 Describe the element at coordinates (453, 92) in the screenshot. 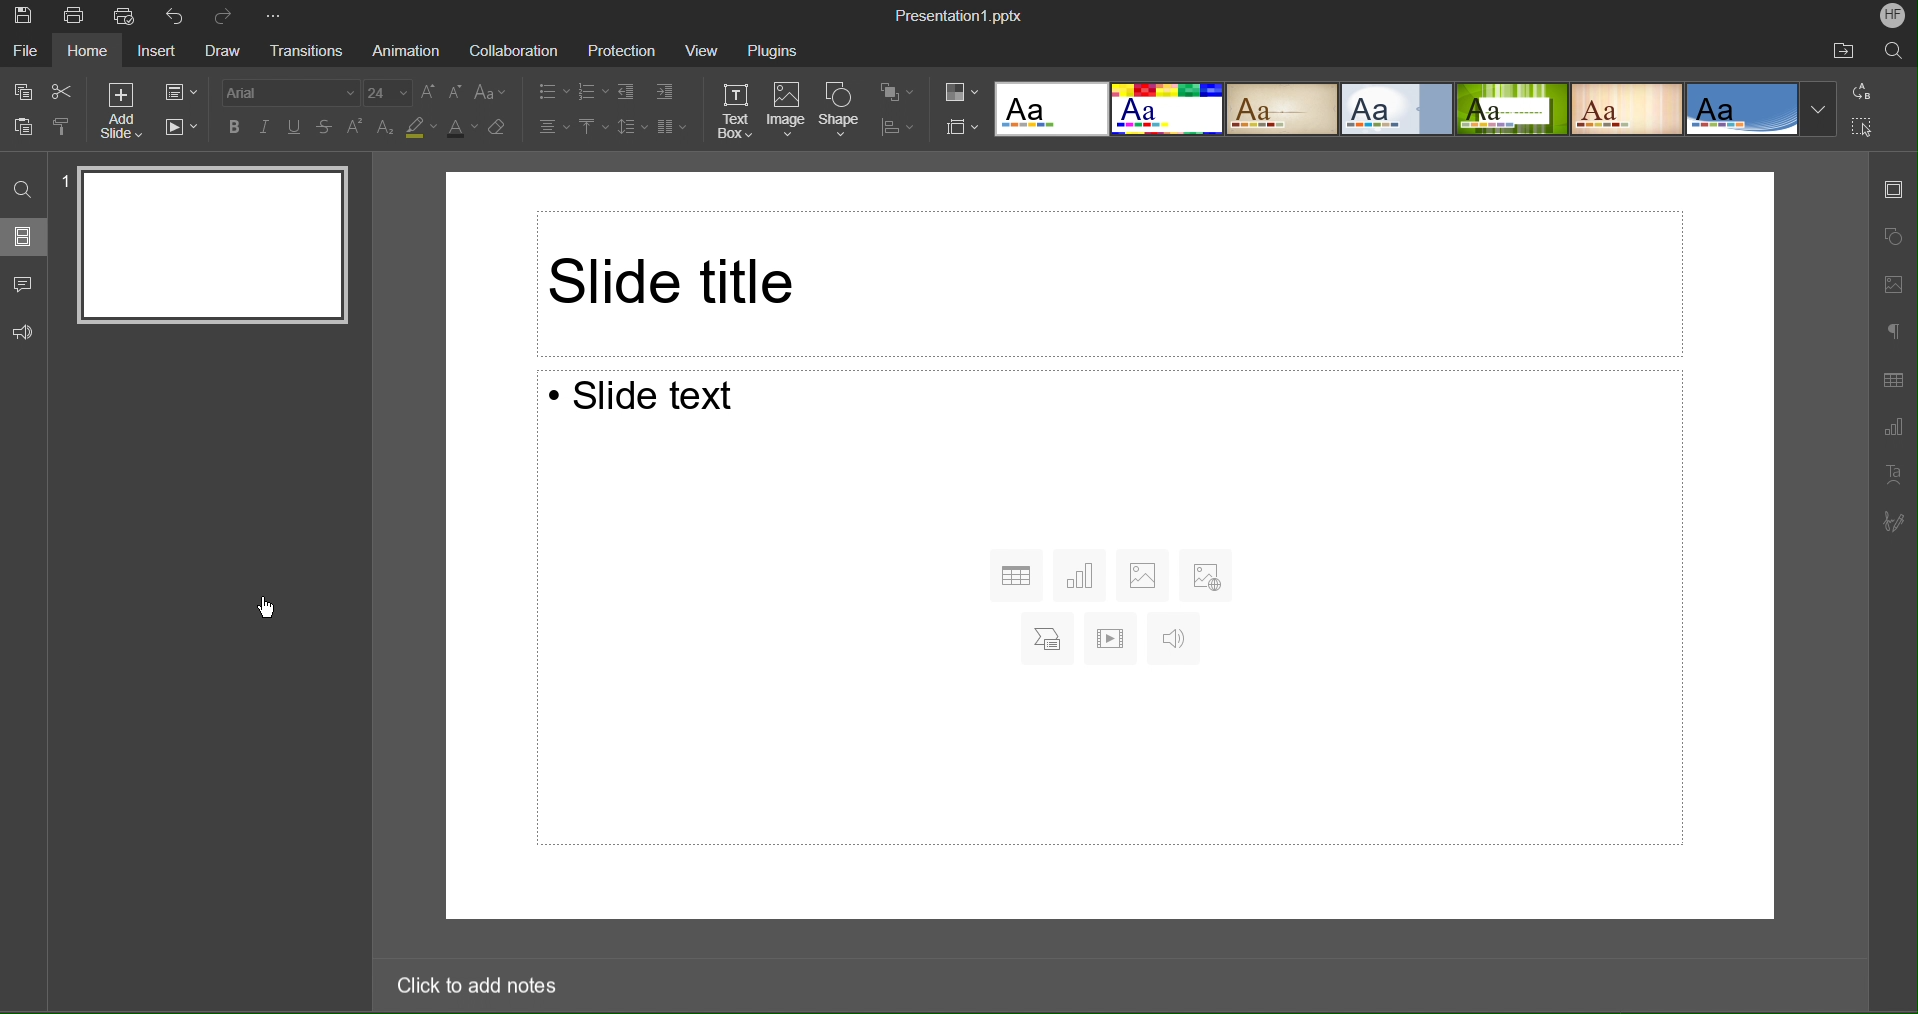

I see `decrease font size` at that location.